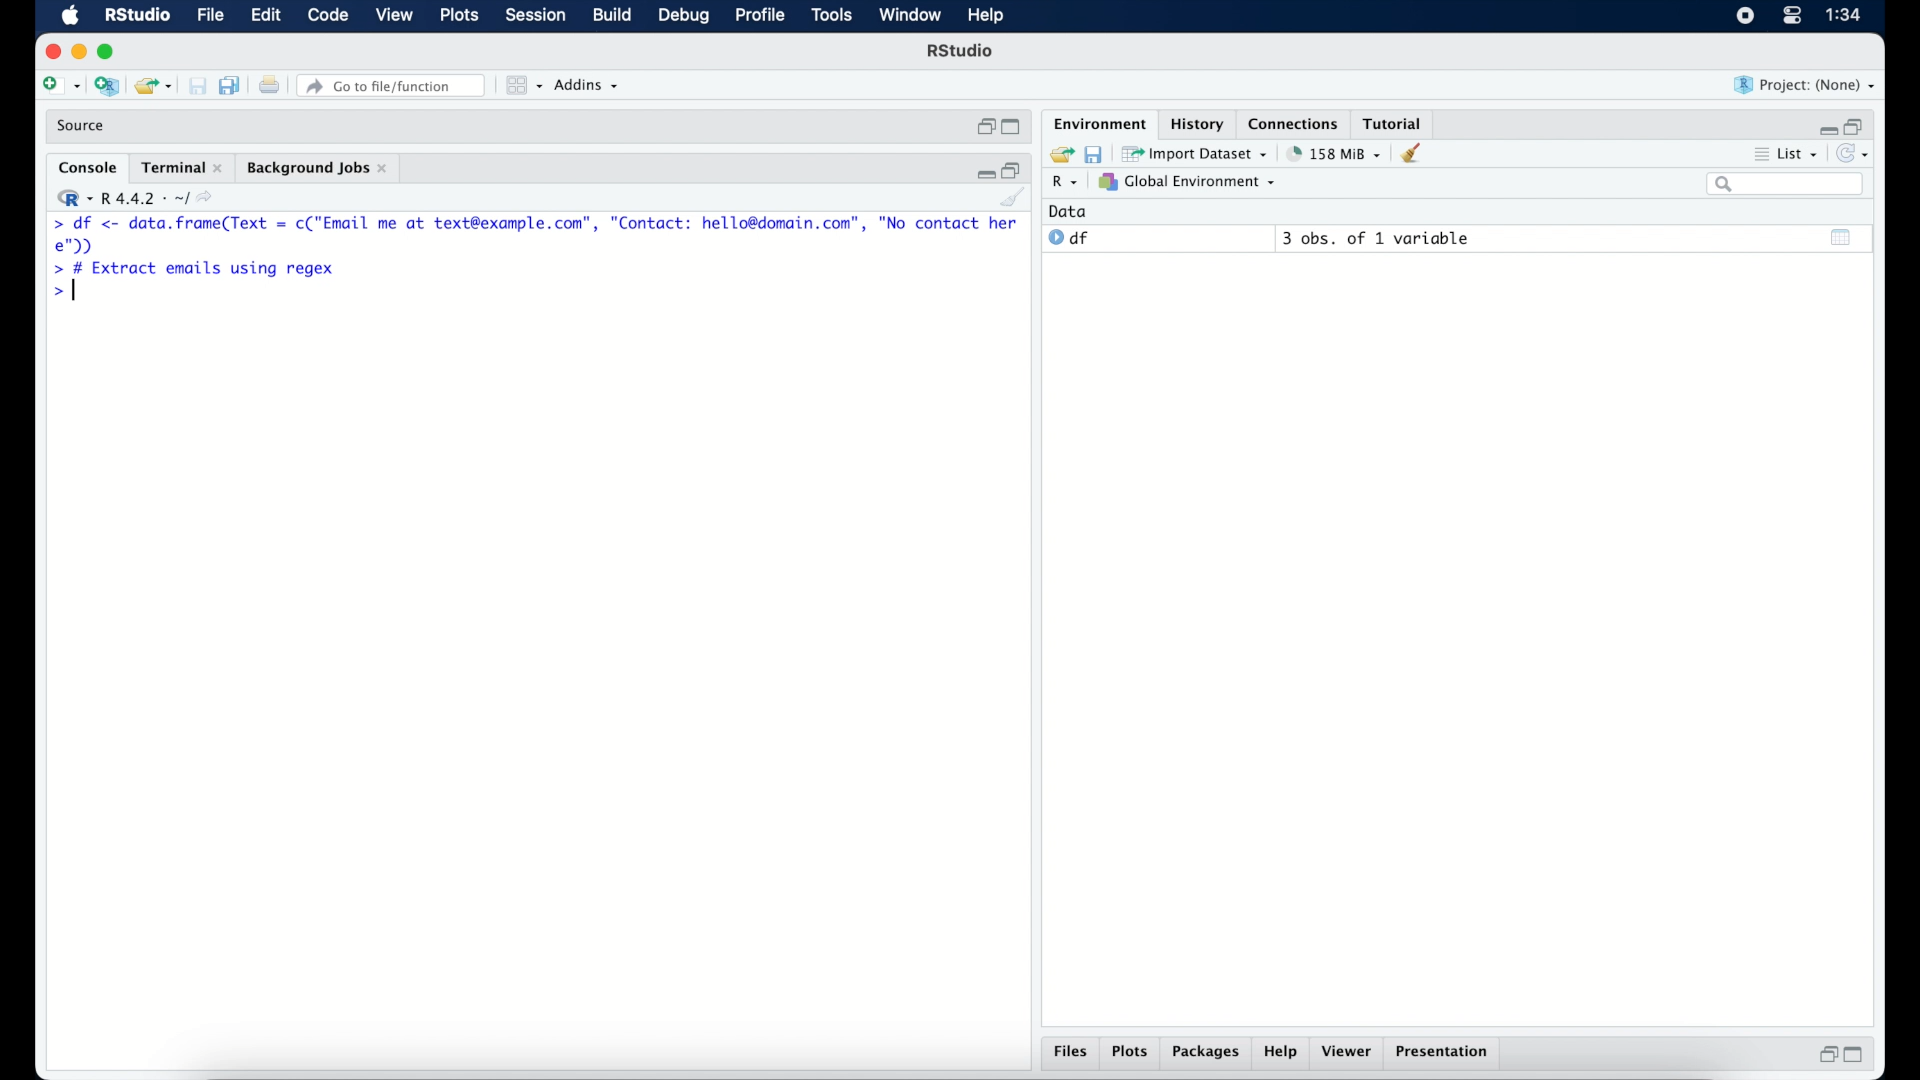 The image size is (1920, 1080). What do you see at coordinates (1862, 126) in the screenshot?
I see `restore down` at bounding box center [1862, 126].